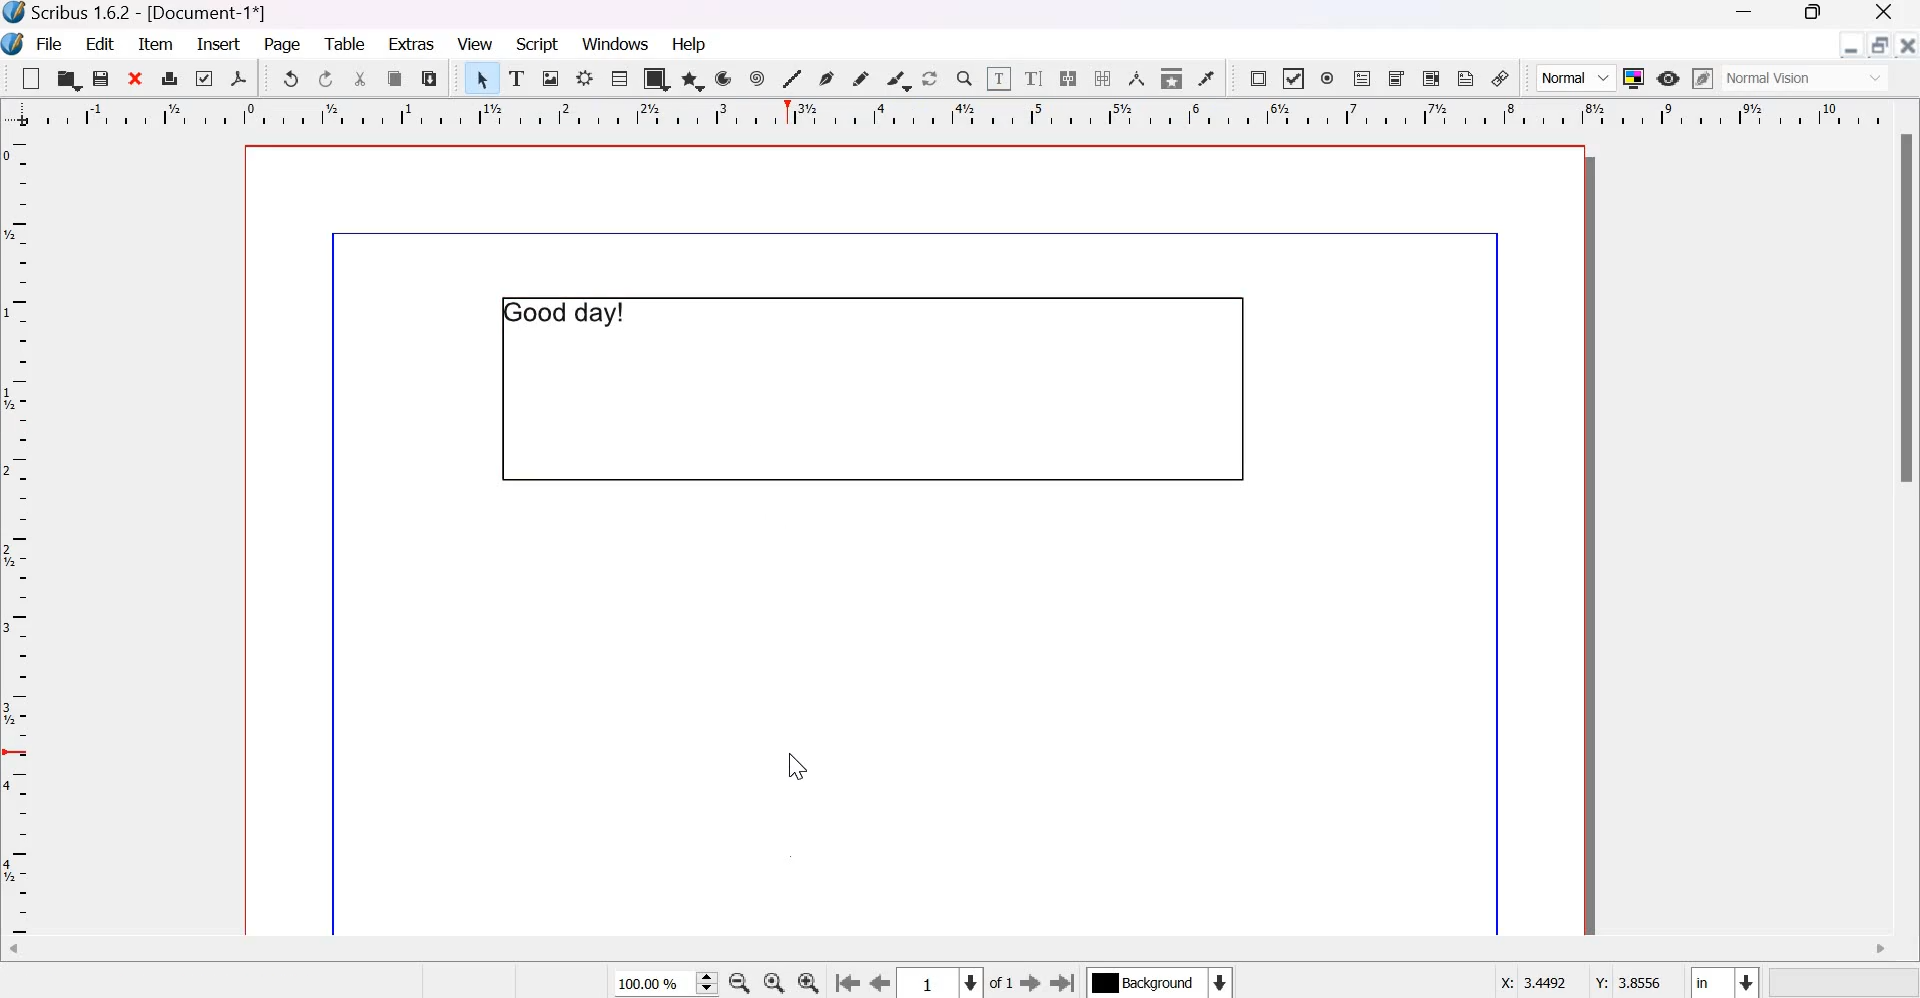 This screenshot has height=998, width=1920. What do you see at coordinates (1908, 310) in the screenshot?
I see `Scrollbar` at bounding box center [1908, 310].